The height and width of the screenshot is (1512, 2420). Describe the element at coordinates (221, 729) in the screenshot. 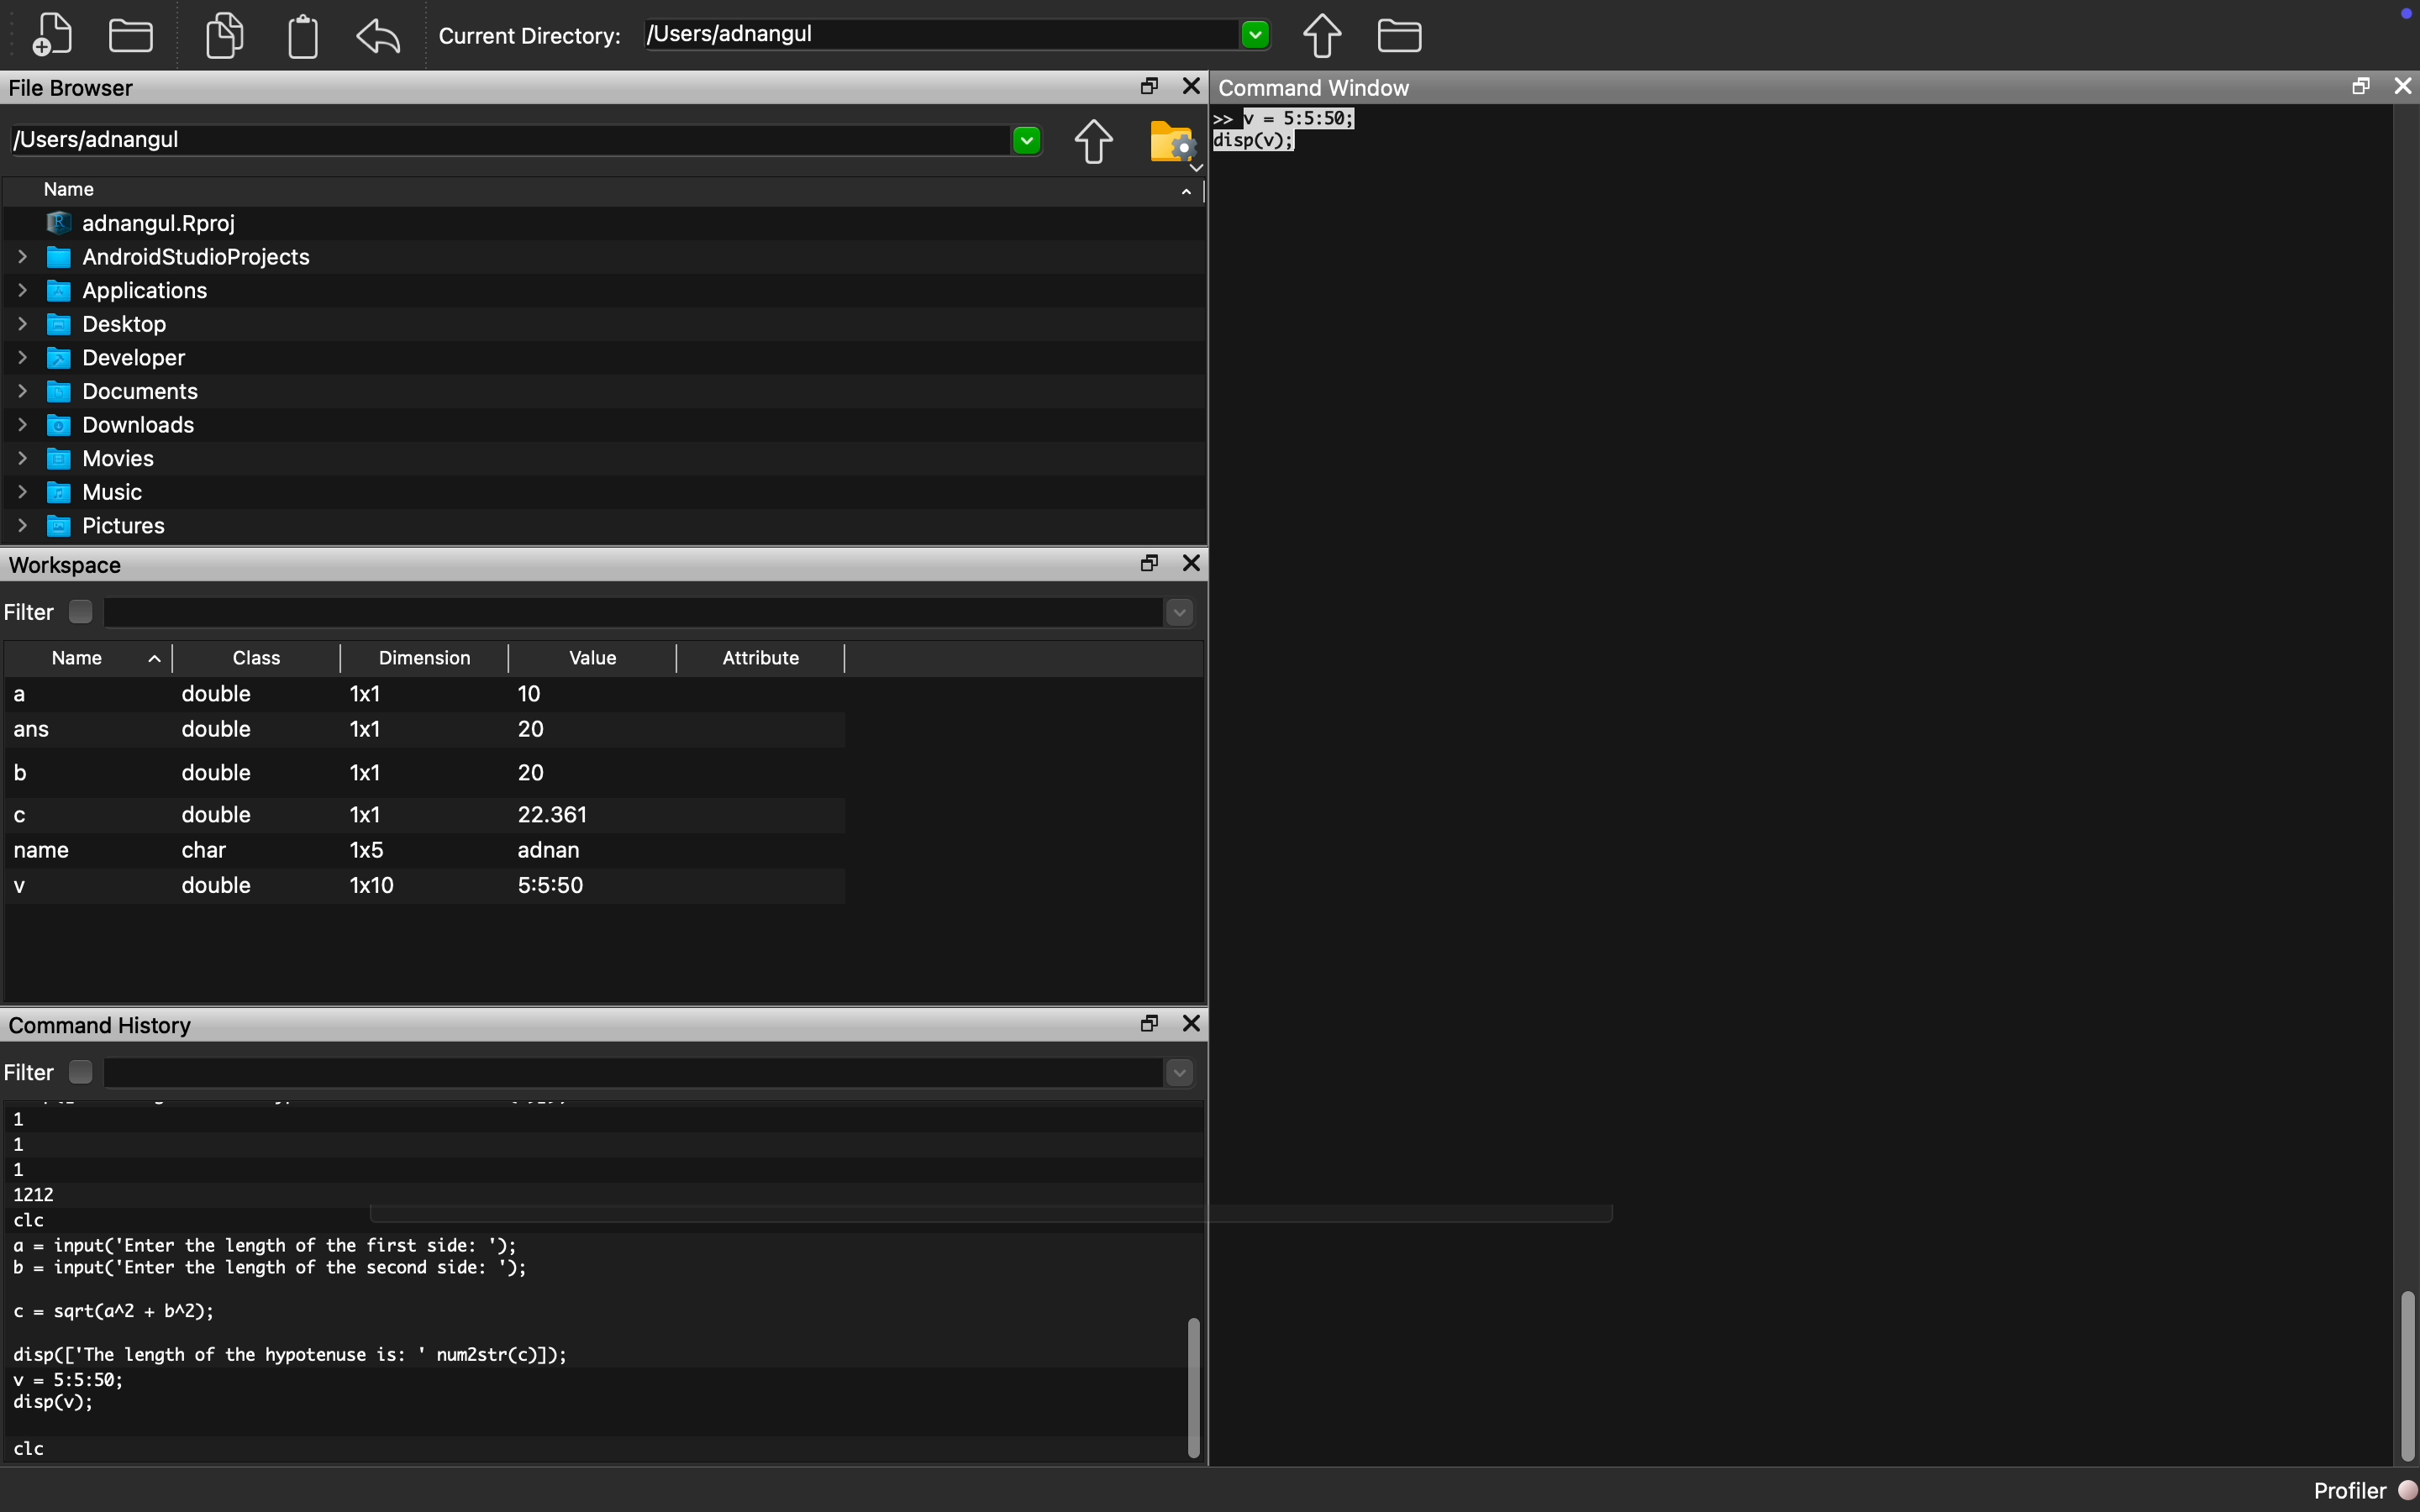

I see `double` at that location.